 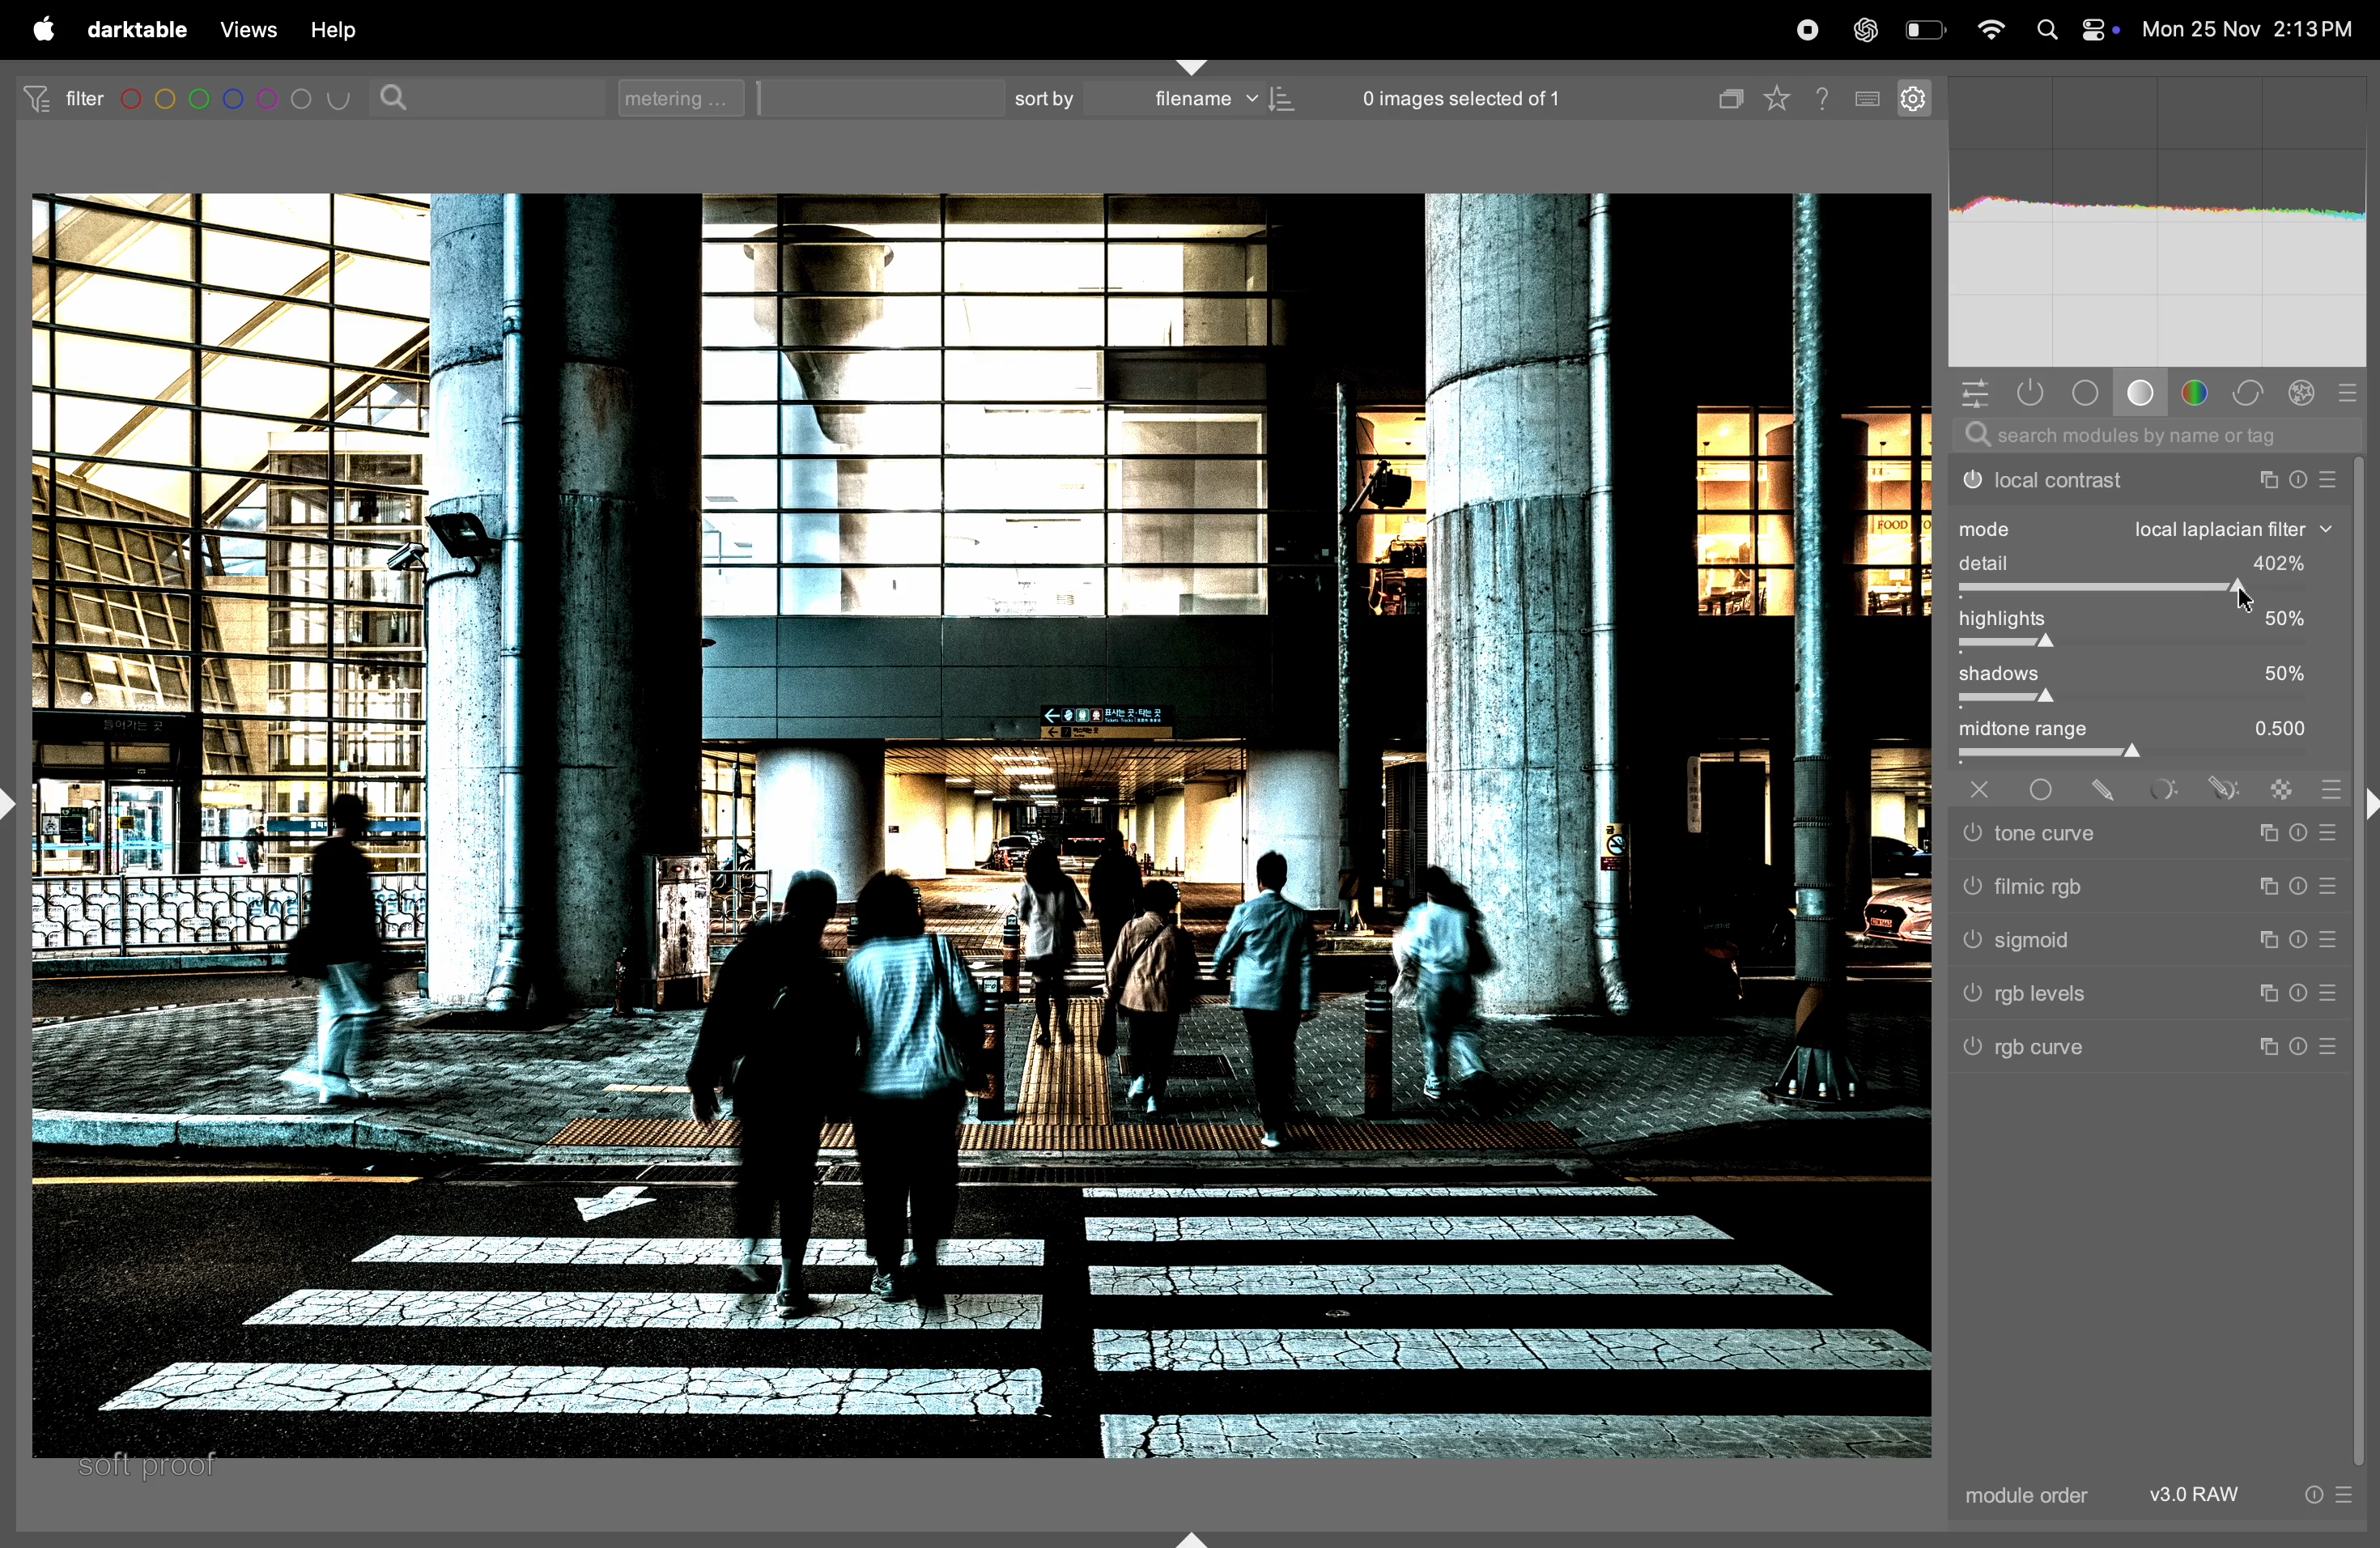 I want to click on 0 images selected of 1, so click(x=1463, y=92).